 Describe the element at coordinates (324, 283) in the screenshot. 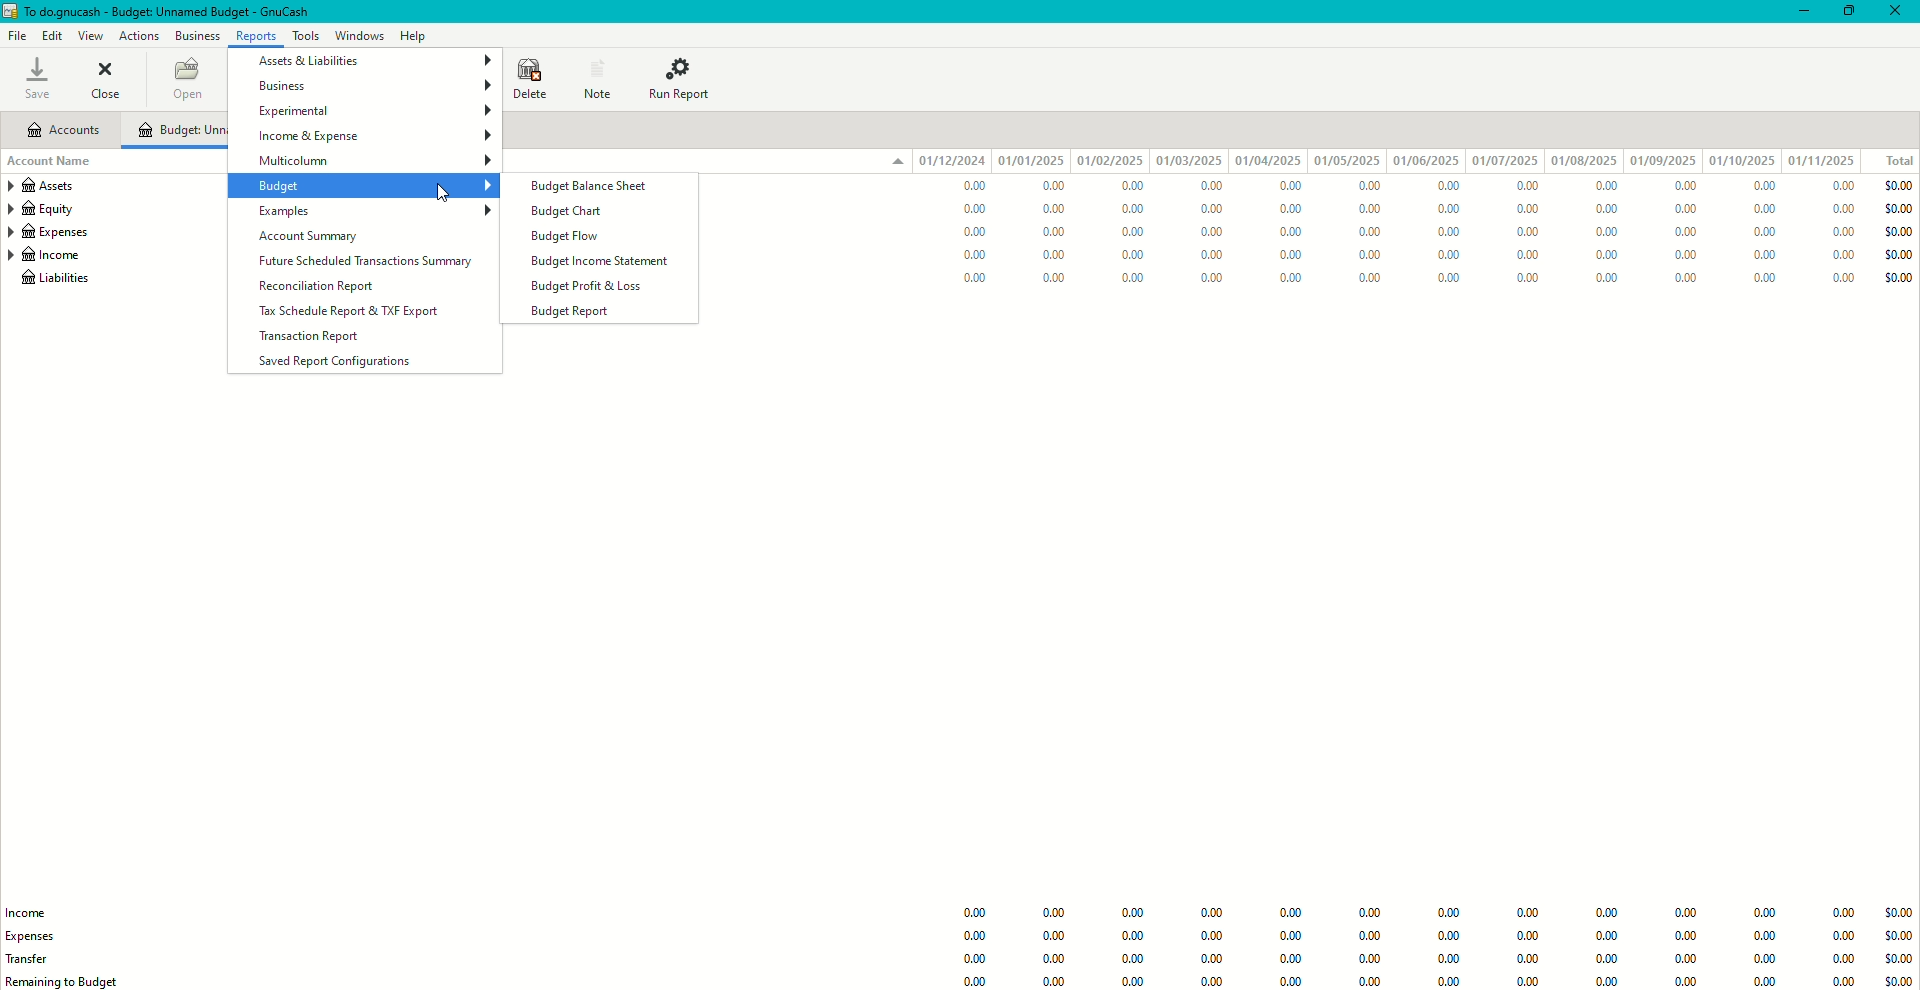

I see `Reconciliation Report` at that location.